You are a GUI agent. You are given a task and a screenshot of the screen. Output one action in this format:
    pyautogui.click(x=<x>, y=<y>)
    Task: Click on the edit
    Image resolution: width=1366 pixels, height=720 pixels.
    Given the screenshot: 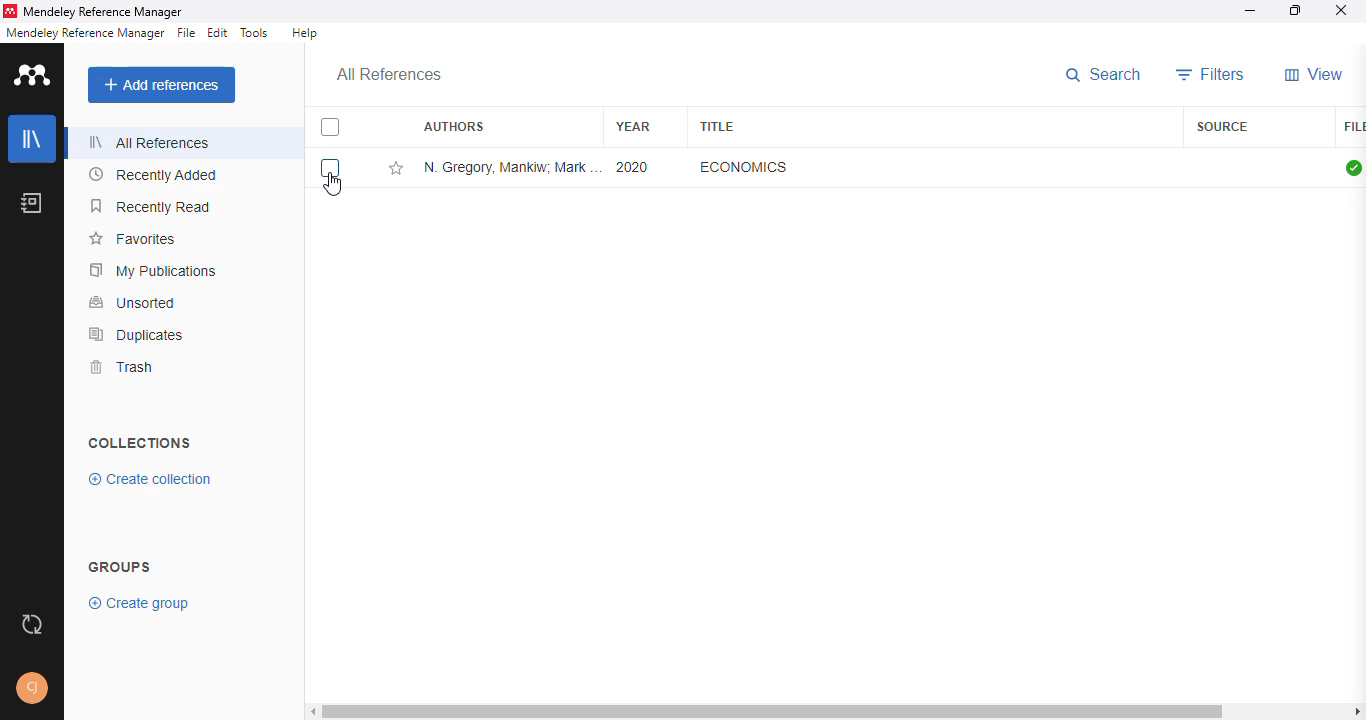 What is the action you would take?
    pyautogui.click(x=219, y=33)
    